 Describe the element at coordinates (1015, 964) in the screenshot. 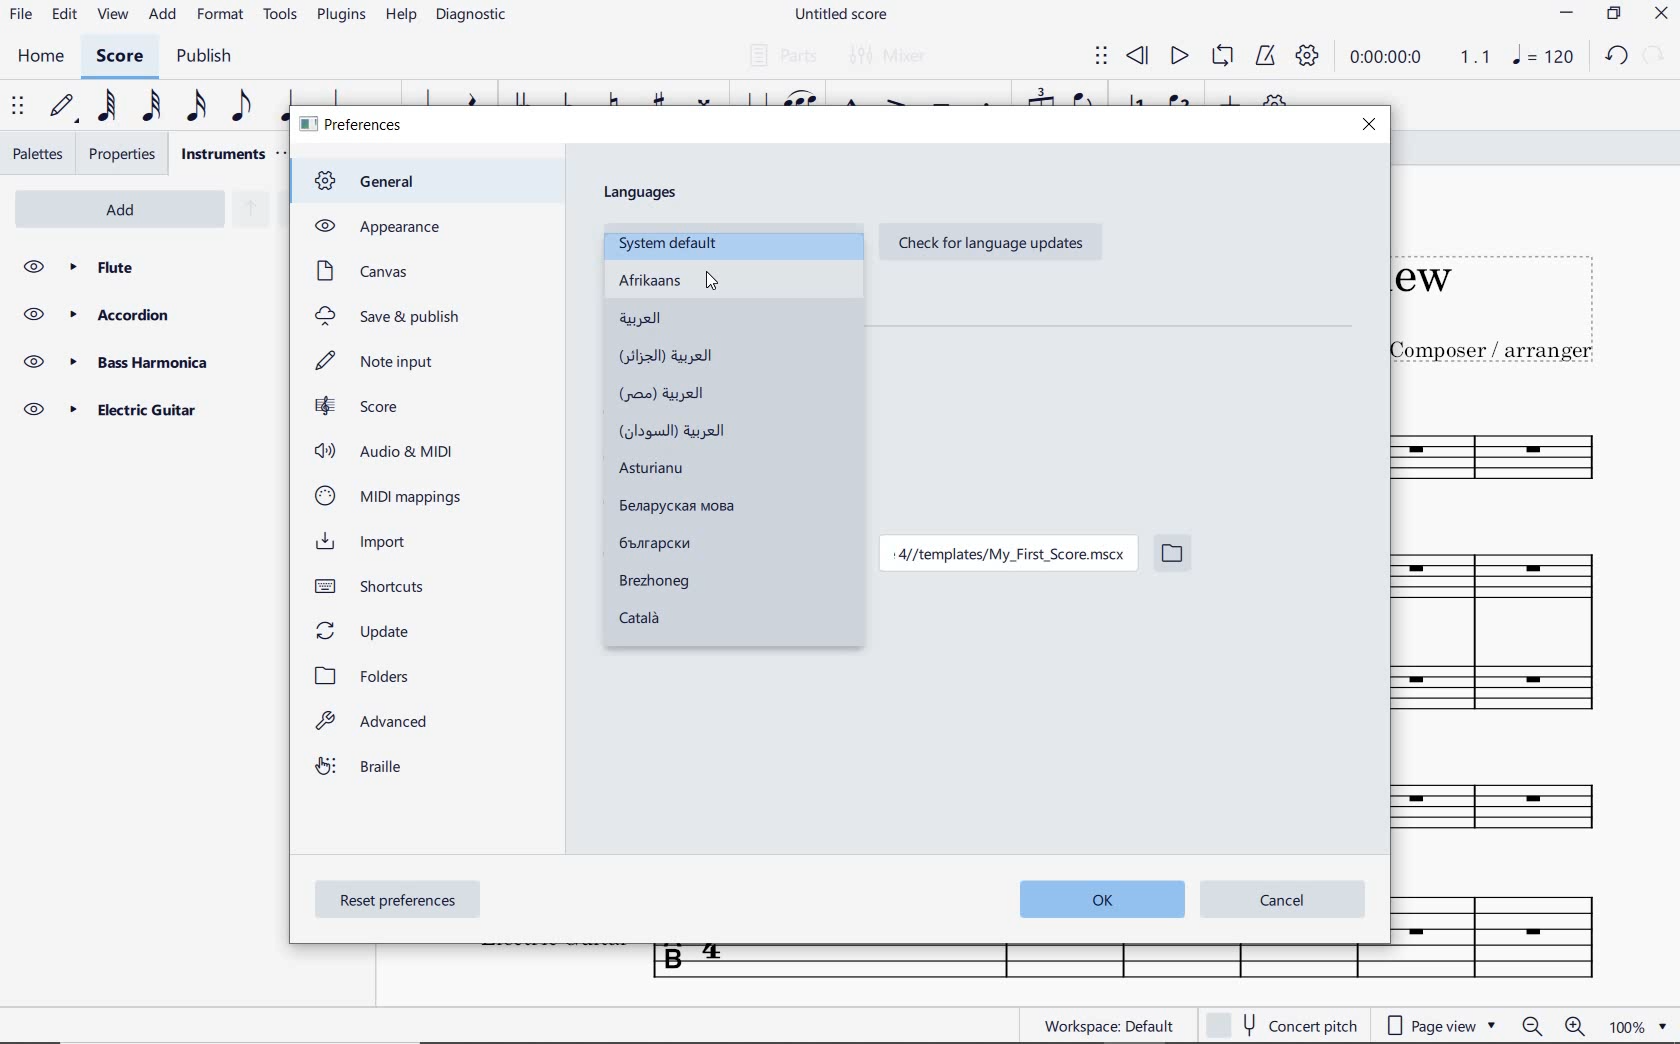

I see `Instrument: Electric guitar` at that location.